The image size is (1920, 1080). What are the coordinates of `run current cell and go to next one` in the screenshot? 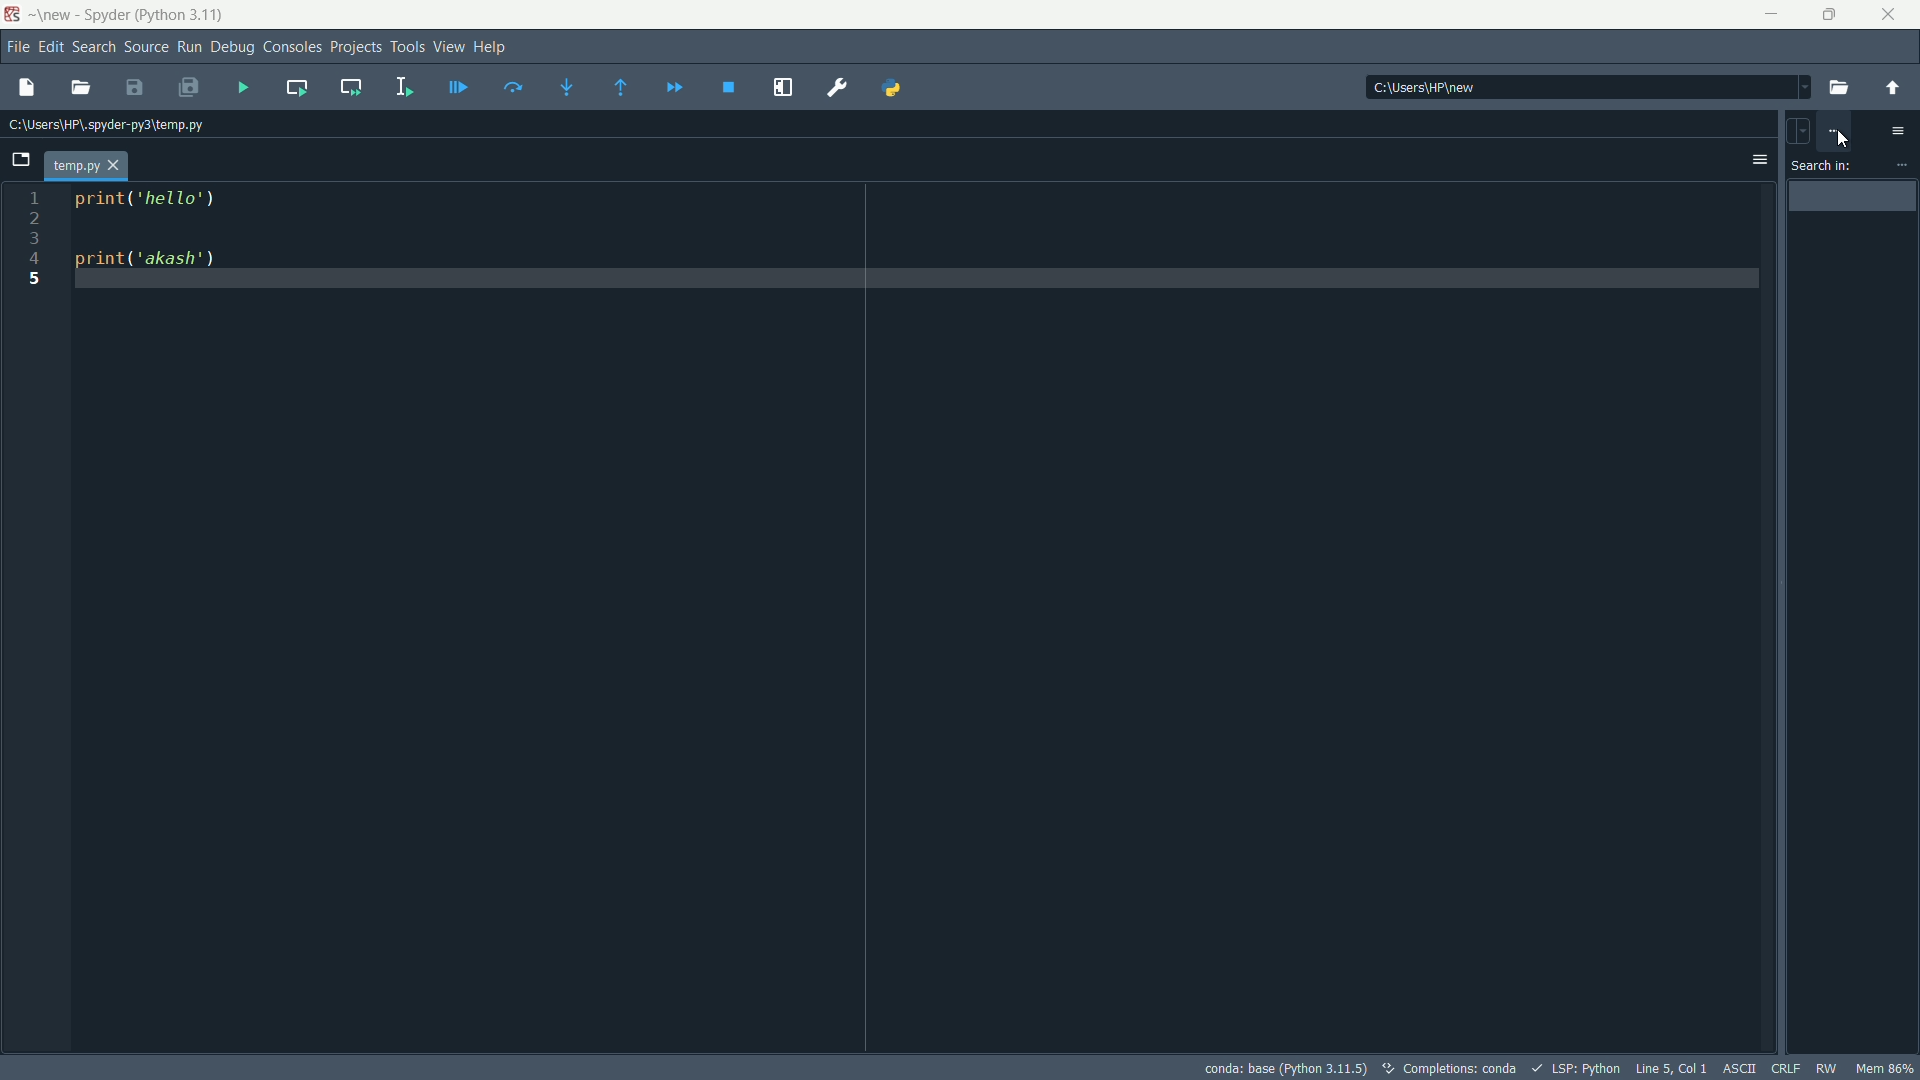 It's located at (352, 87).